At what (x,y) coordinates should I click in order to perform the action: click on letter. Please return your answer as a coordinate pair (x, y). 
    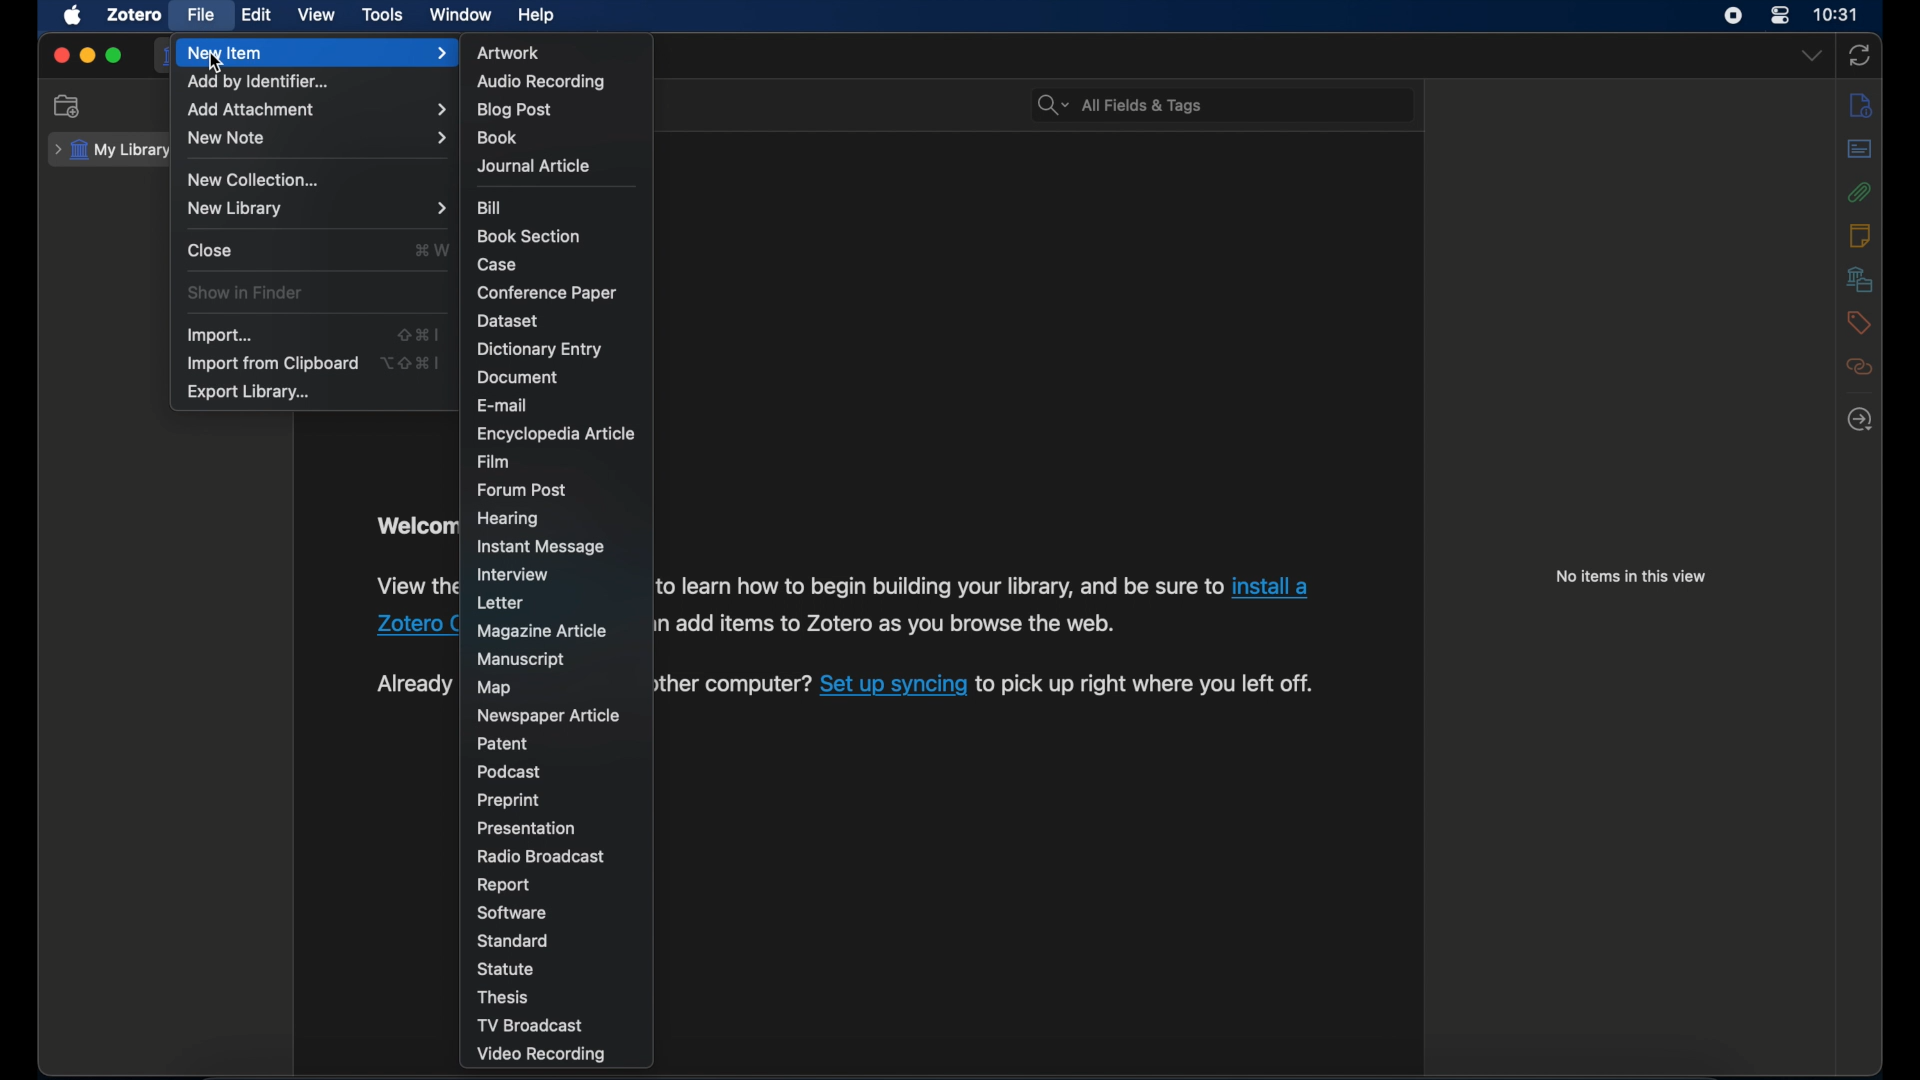
    Looking at the image, I should click on (498, 604).